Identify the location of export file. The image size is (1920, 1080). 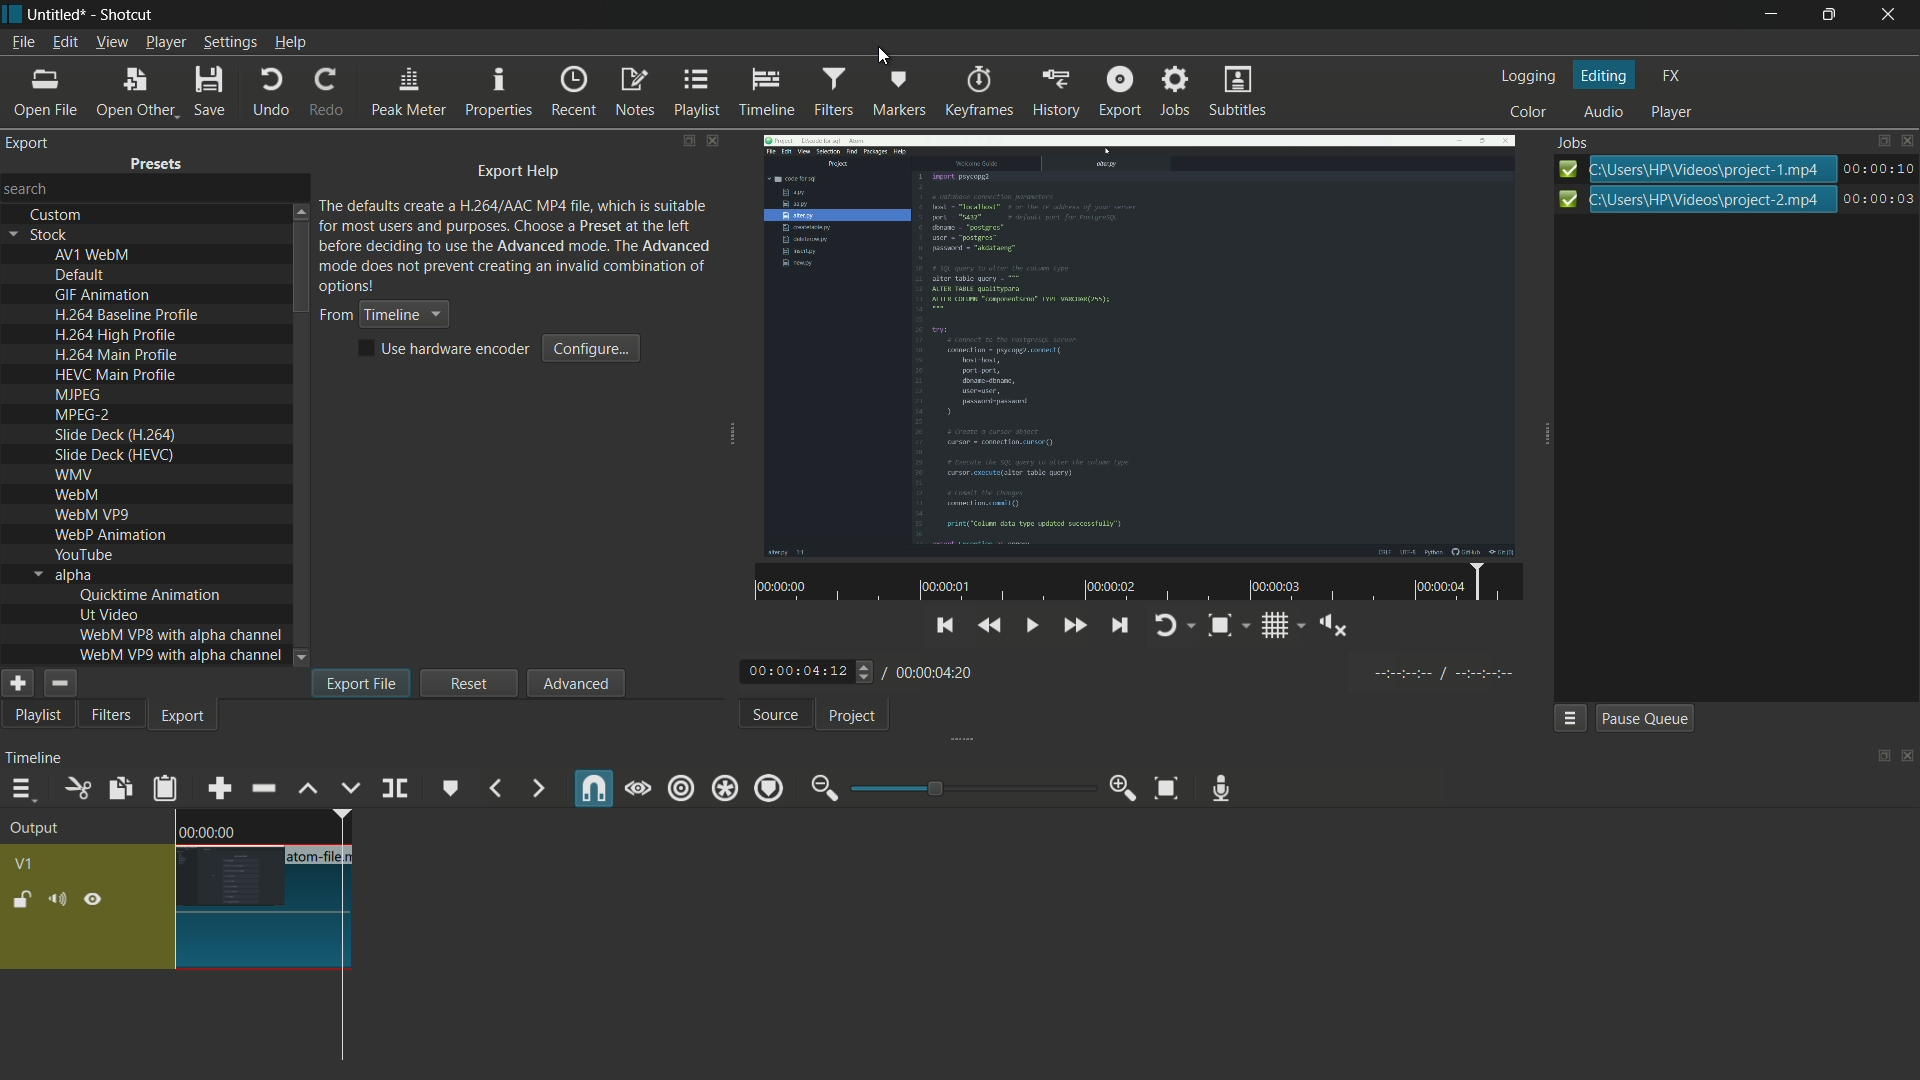
(361, 683).